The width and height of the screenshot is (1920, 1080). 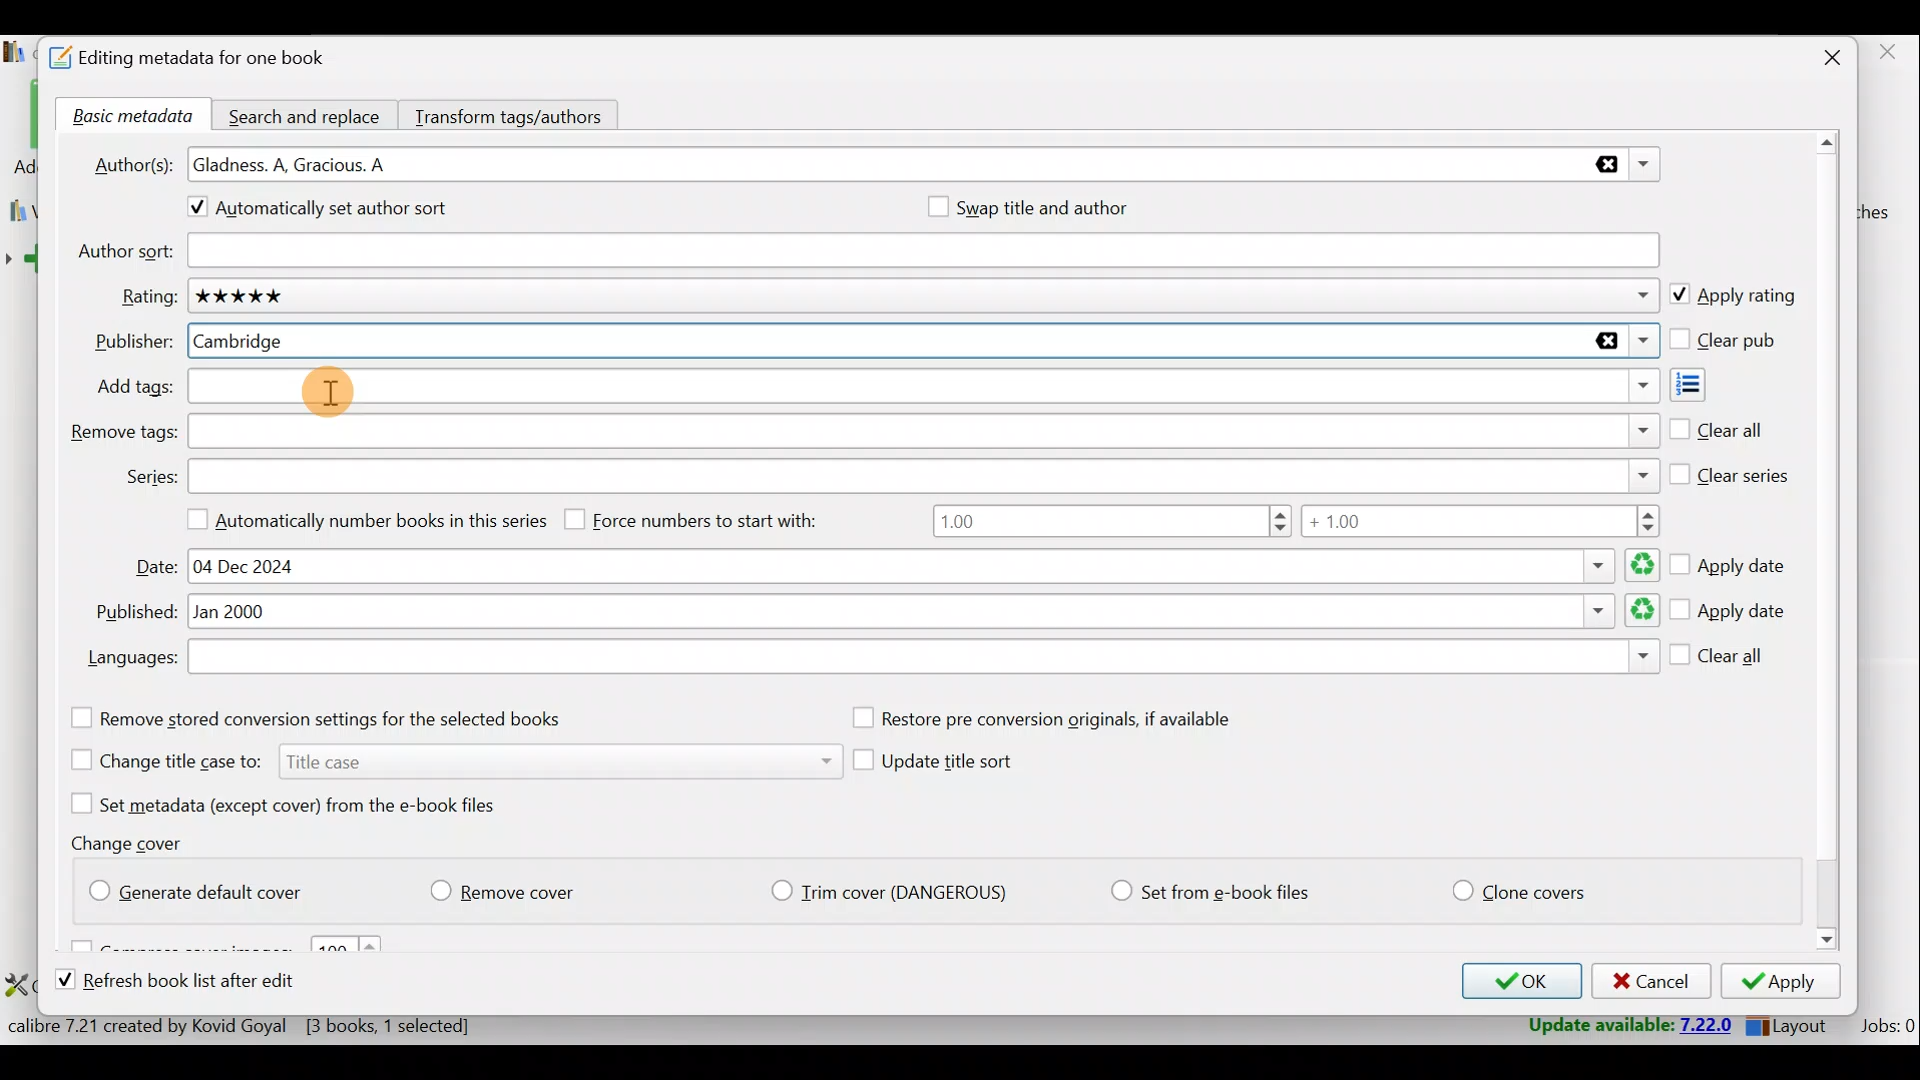 What do you see at coordinates (343, 718) in the screenshot?
I see `Remove stored conversion settings for the selected books` at bounding box center [343, 718].